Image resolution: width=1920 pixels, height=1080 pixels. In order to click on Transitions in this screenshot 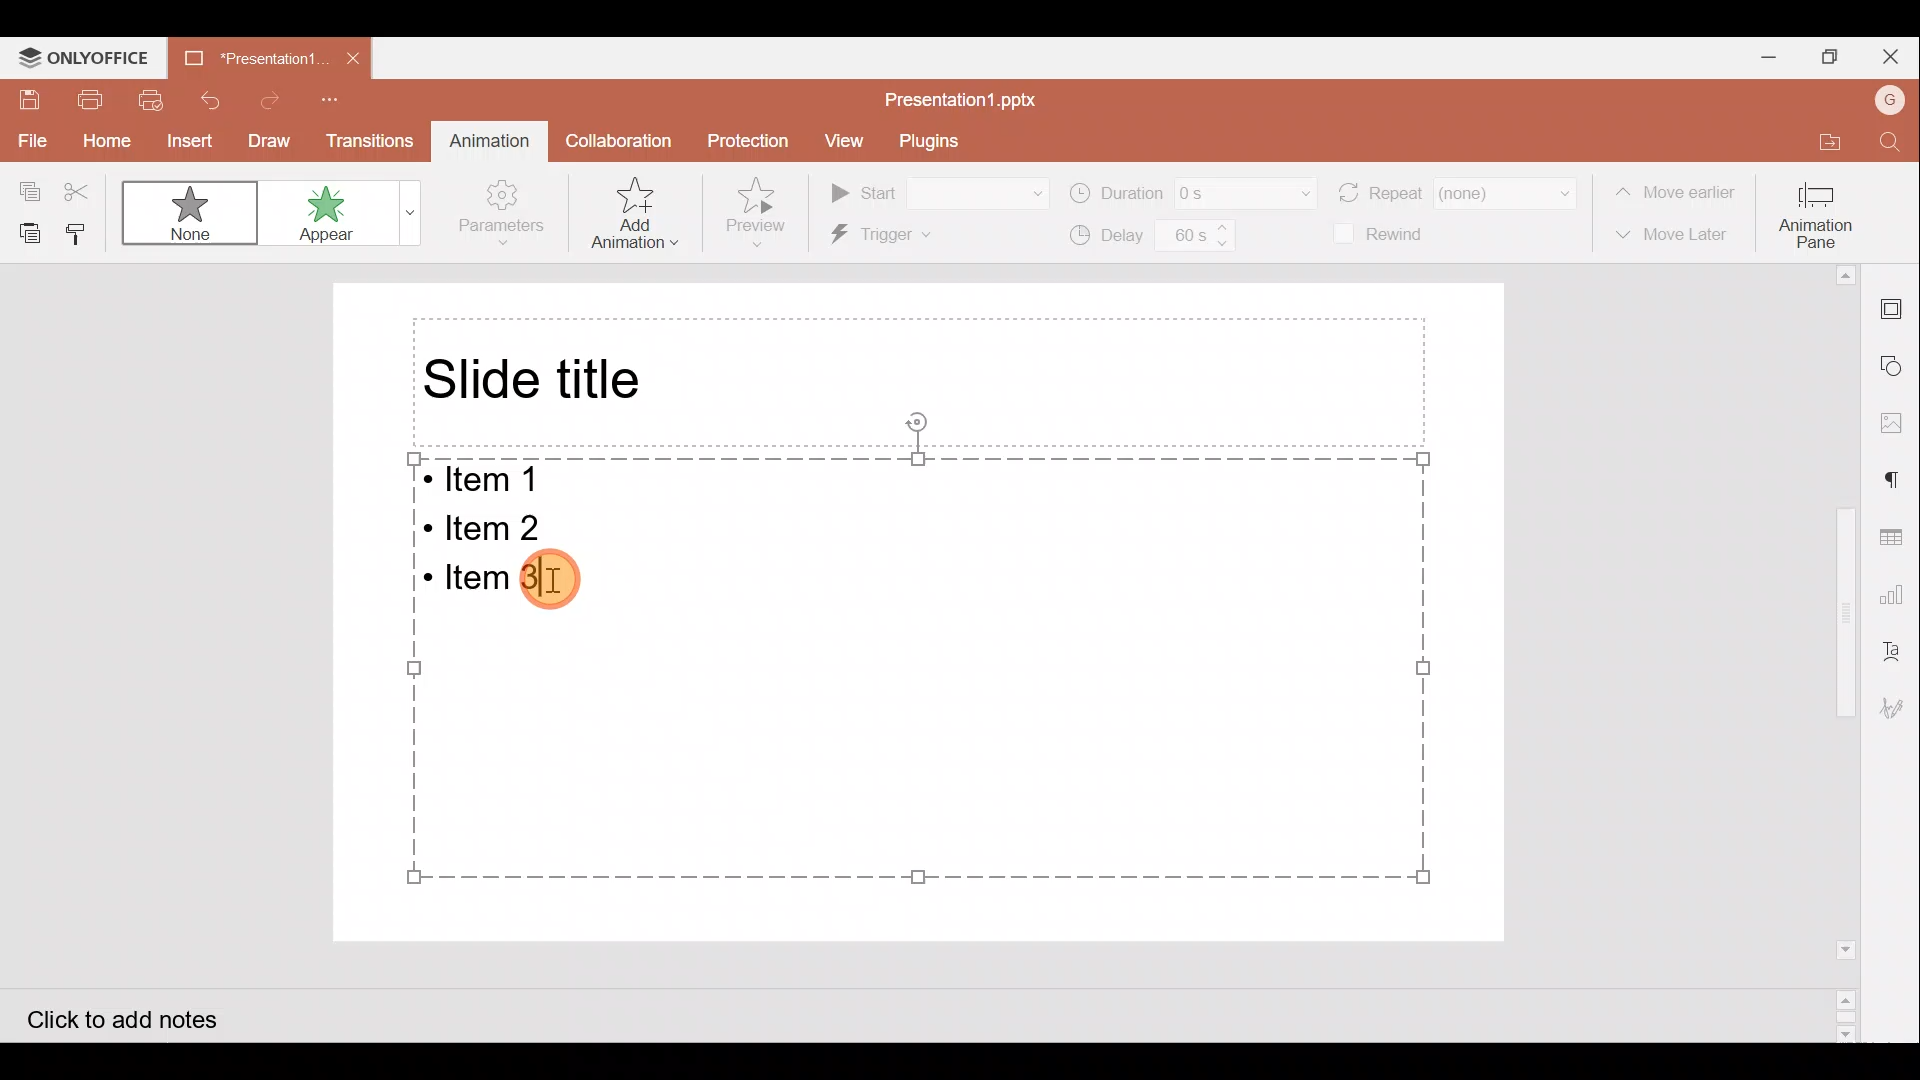, I will do `click(363, 140)`.